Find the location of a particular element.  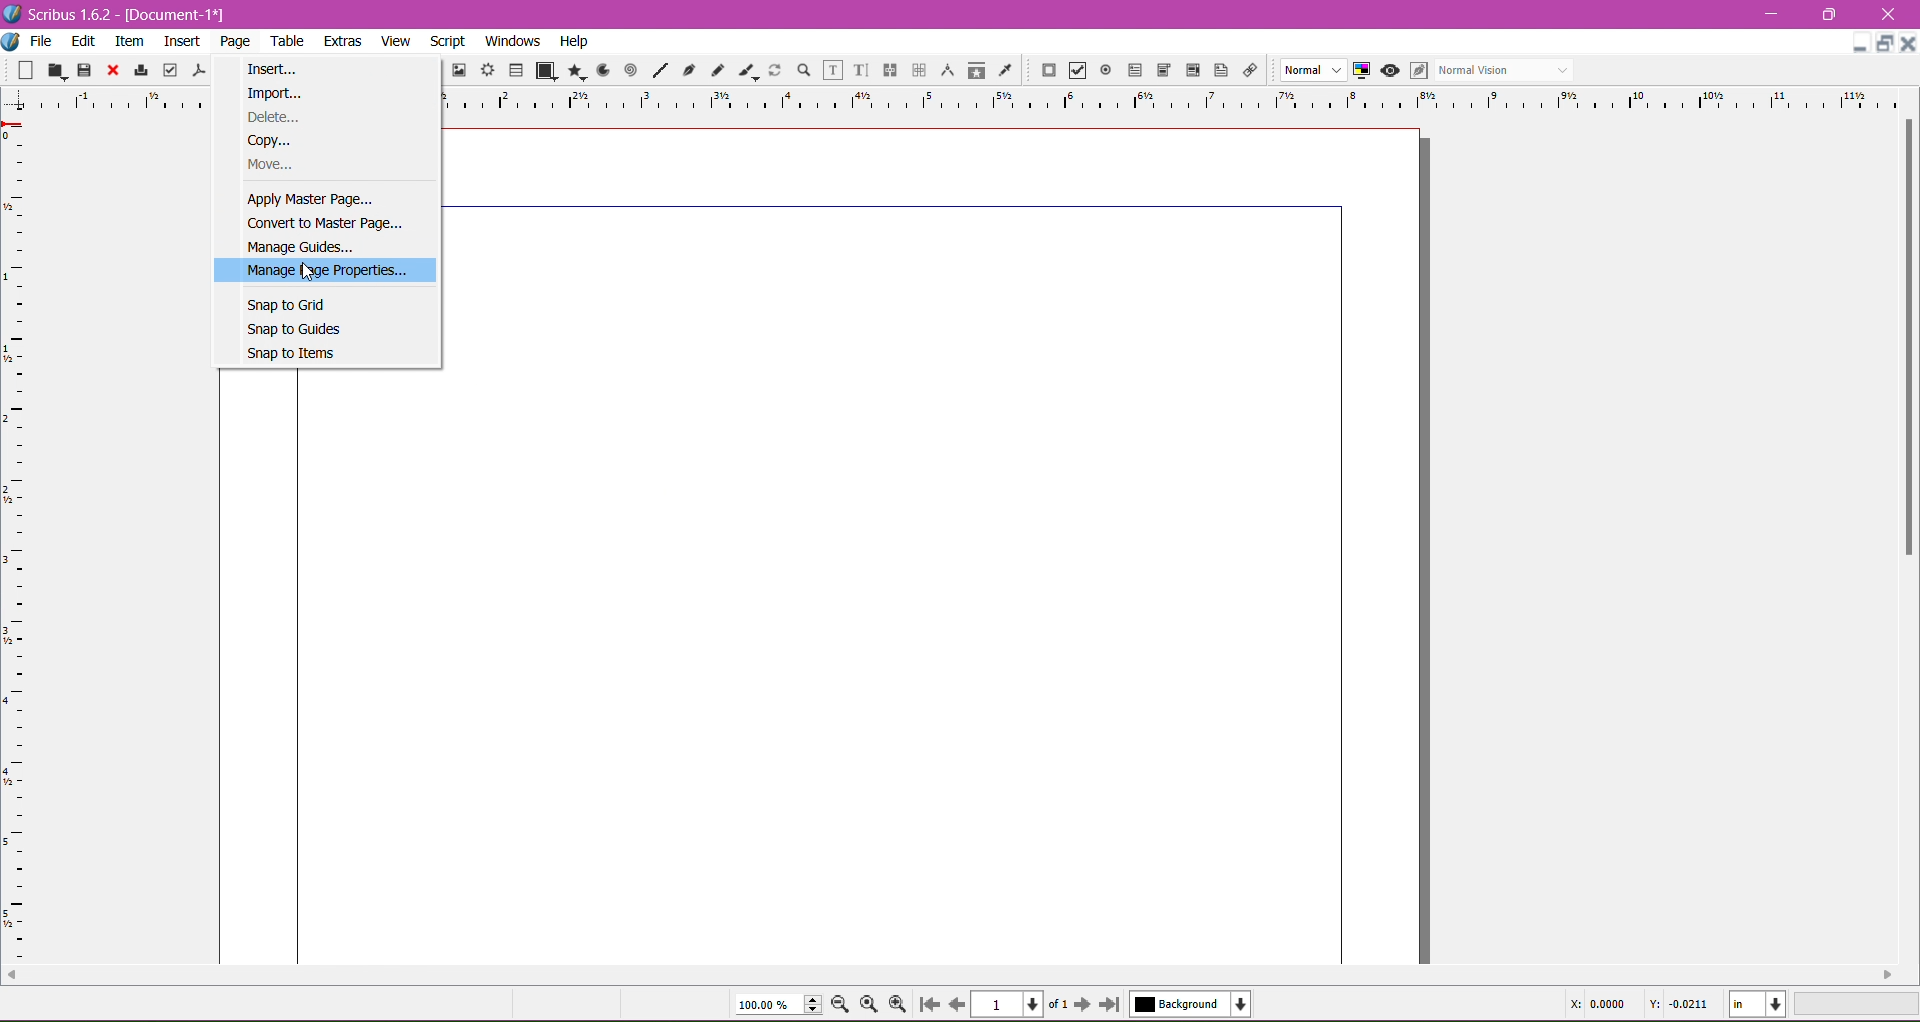

Application Name, Version - Document Title is located at coordinates (134, 15).